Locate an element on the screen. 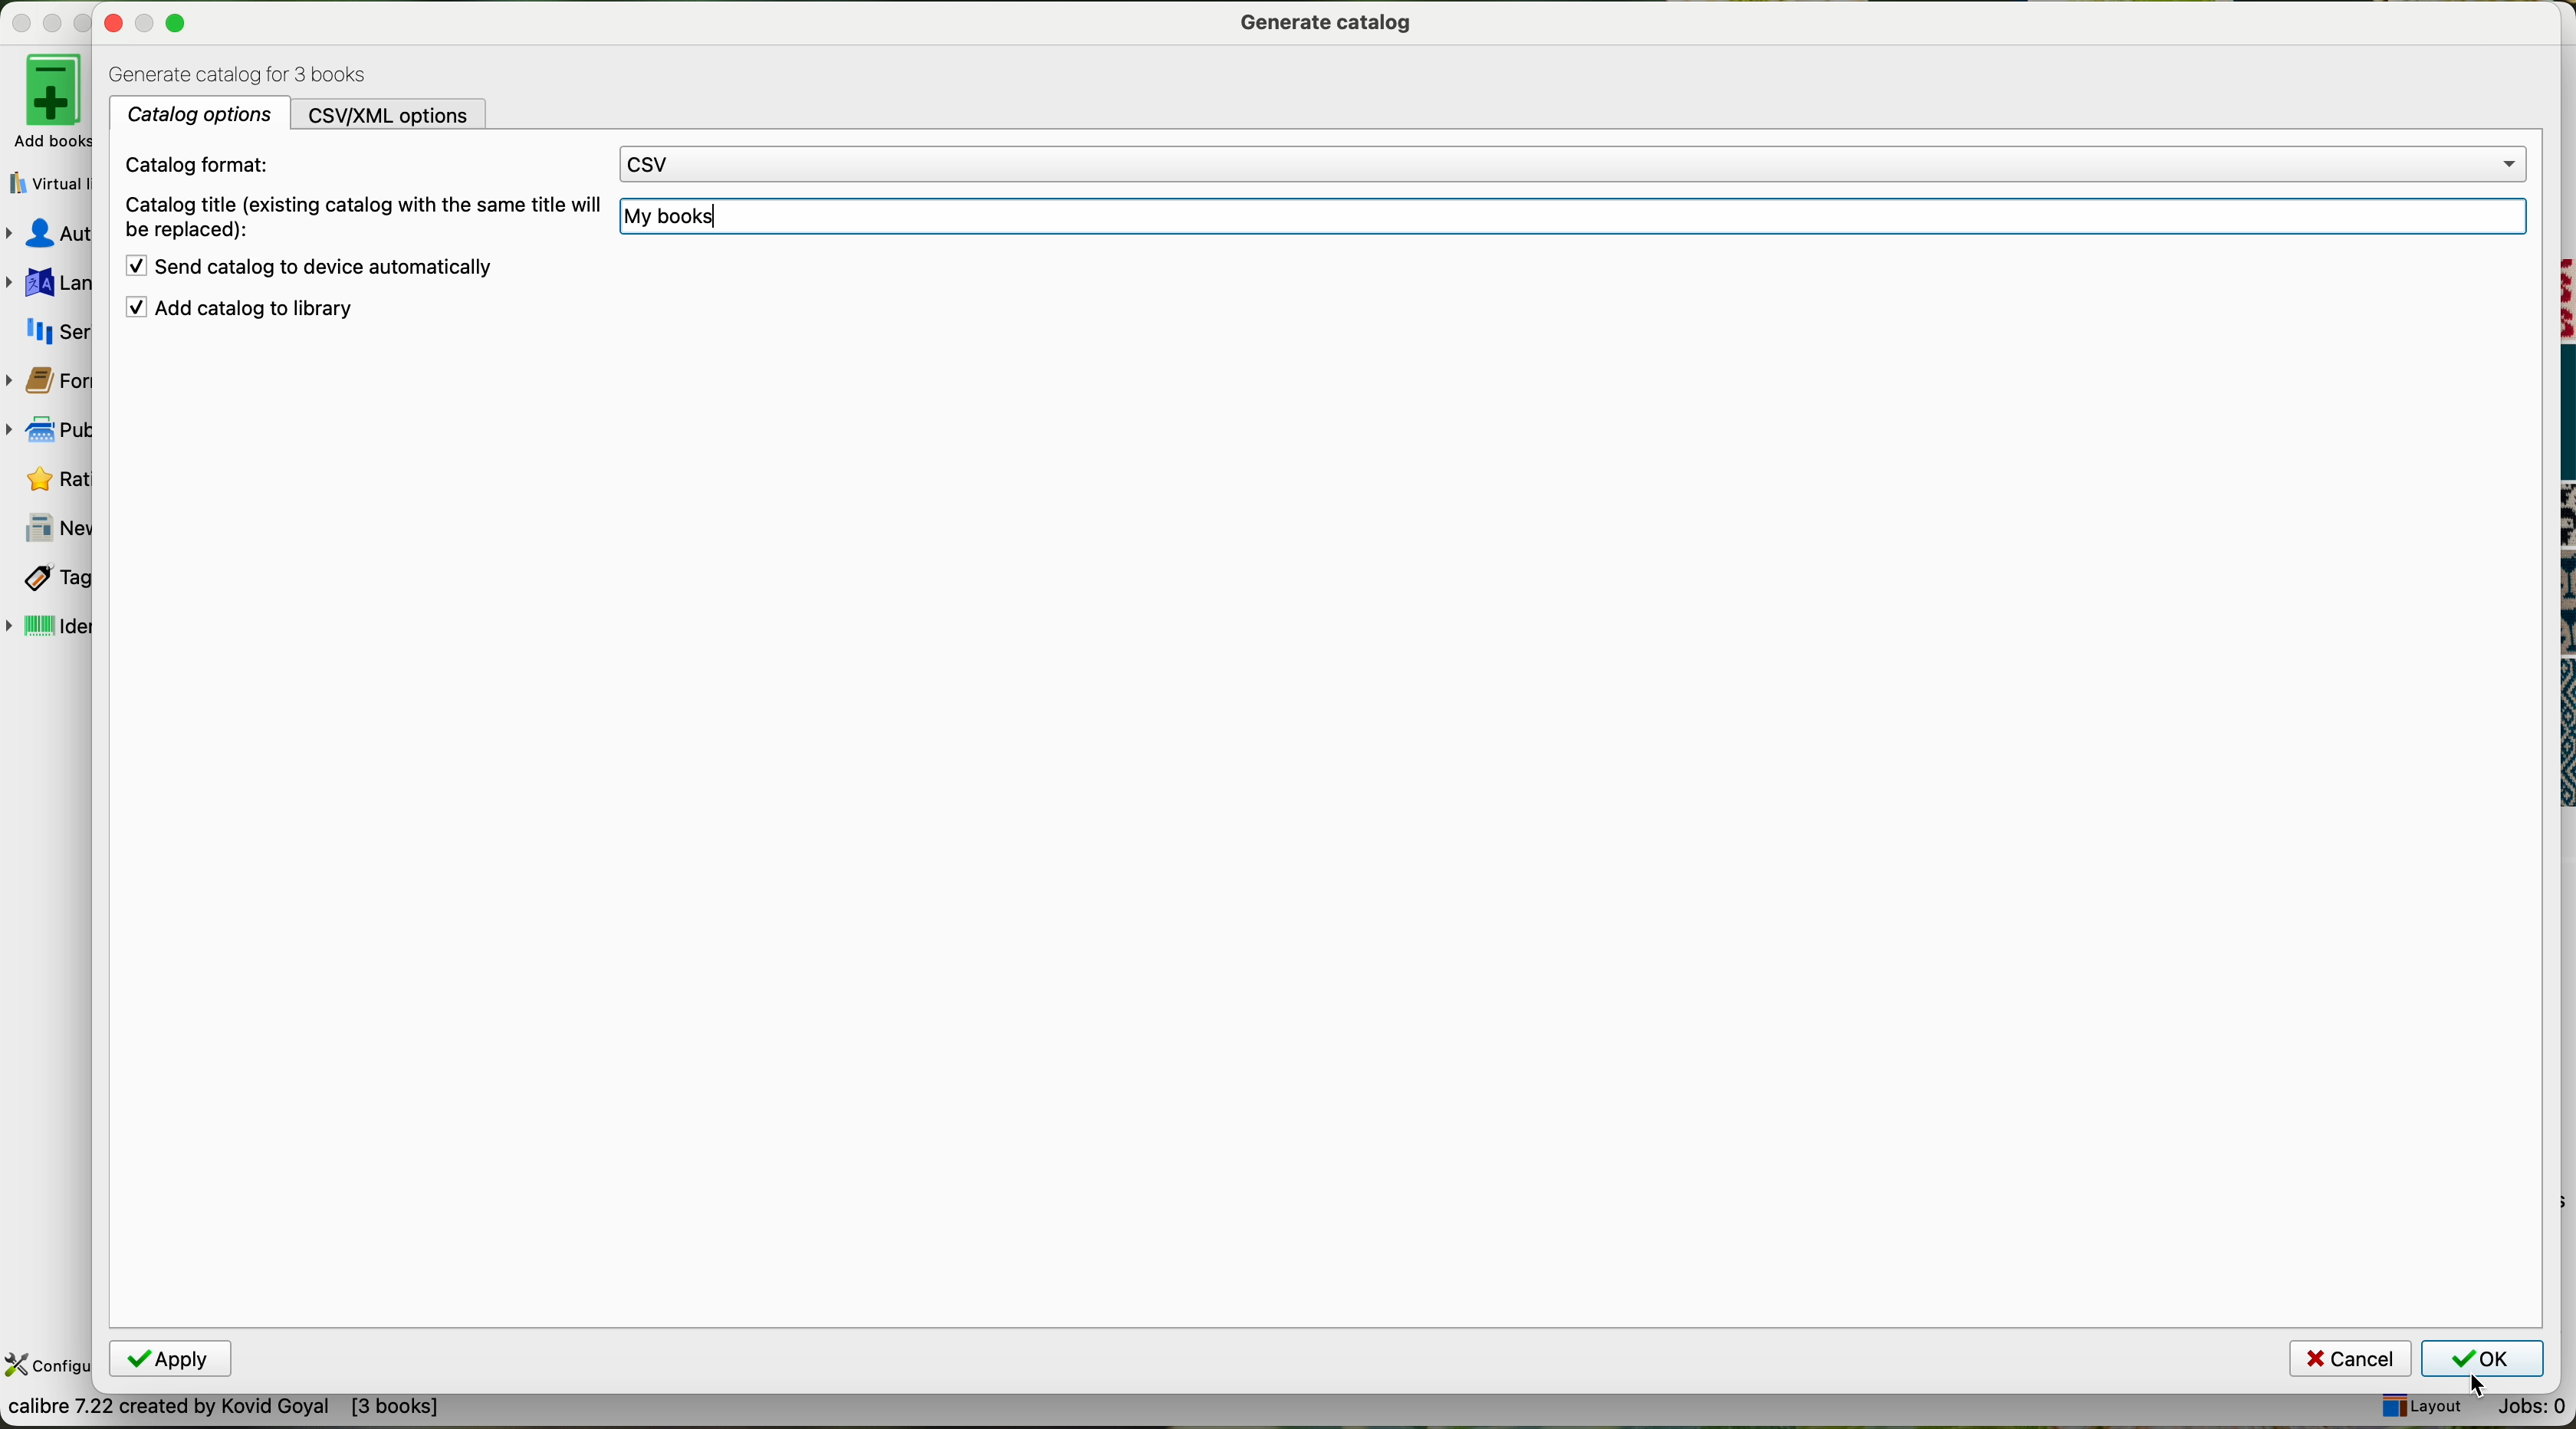 This screenshot has width=2576, height=1429. configure is located at coordinates (47, 1369).